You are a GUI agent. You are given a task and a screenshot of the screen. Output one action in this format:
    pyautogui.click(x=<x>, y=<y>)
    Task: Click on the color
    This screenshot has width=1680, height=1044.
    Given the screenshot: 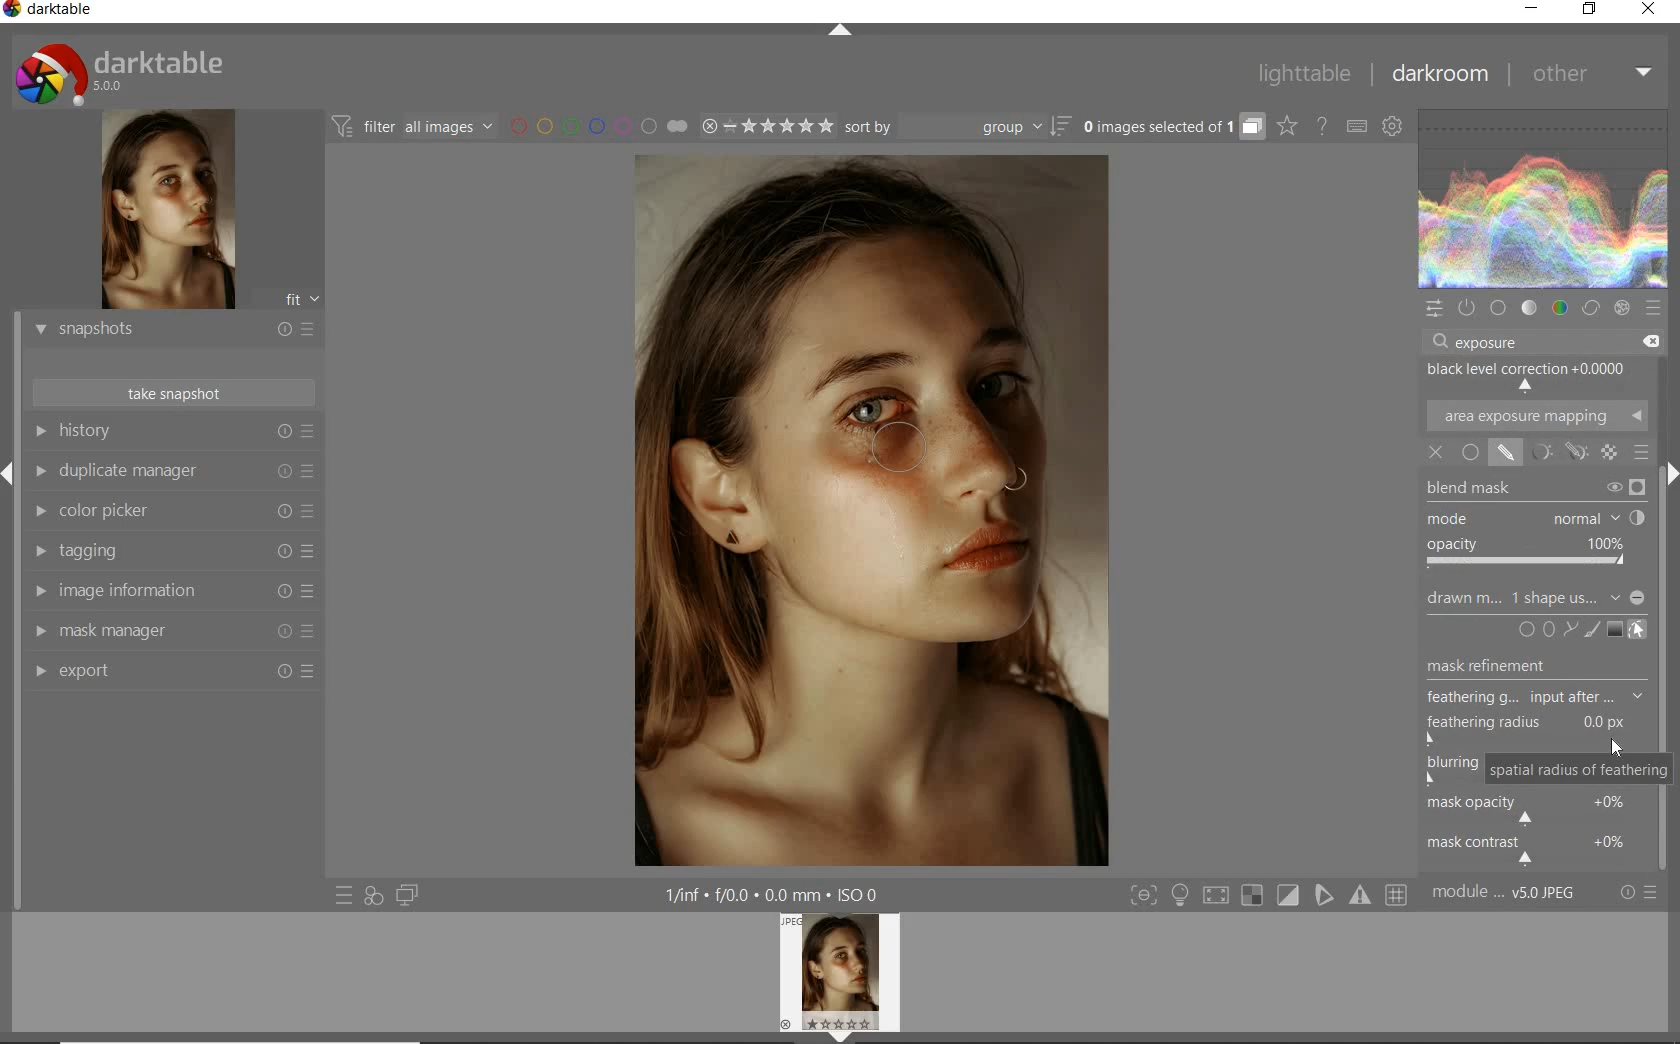 What is the action you would take?
    pyautogui.click(x=1561, y=307)
    